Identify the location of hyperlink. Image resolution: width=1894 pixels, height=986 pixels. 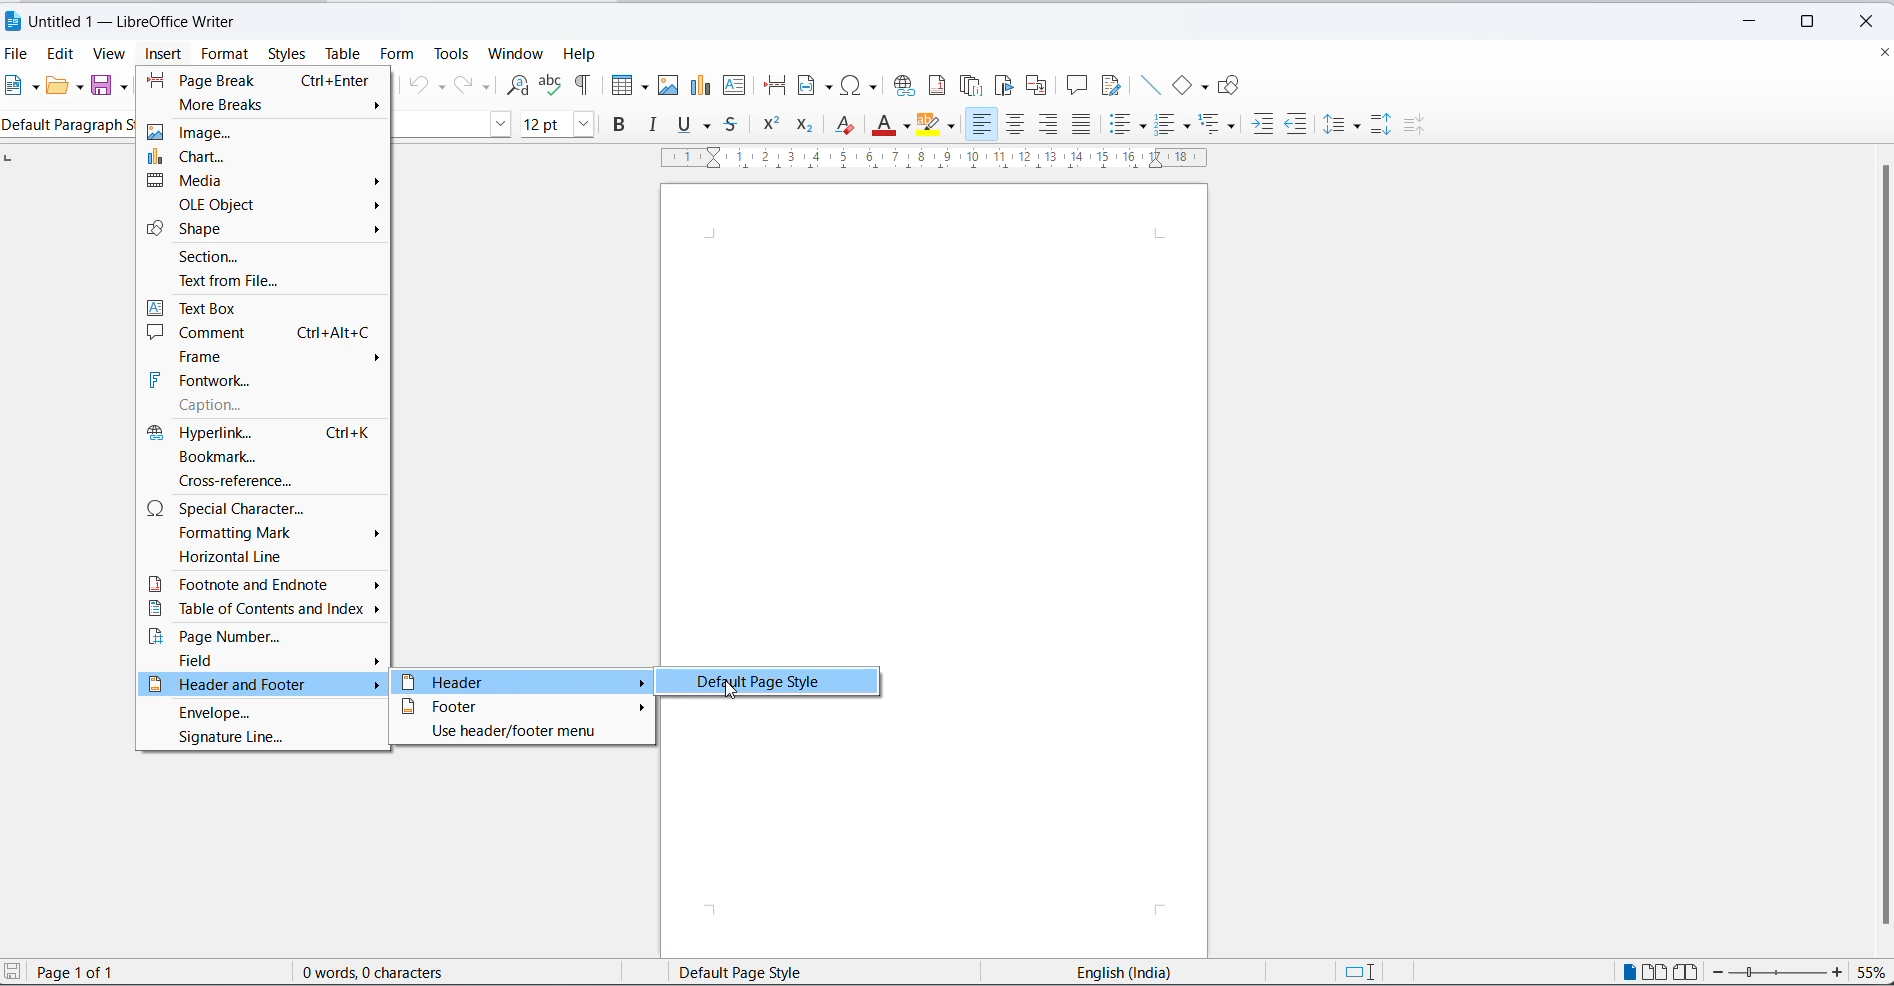
(266, 434).